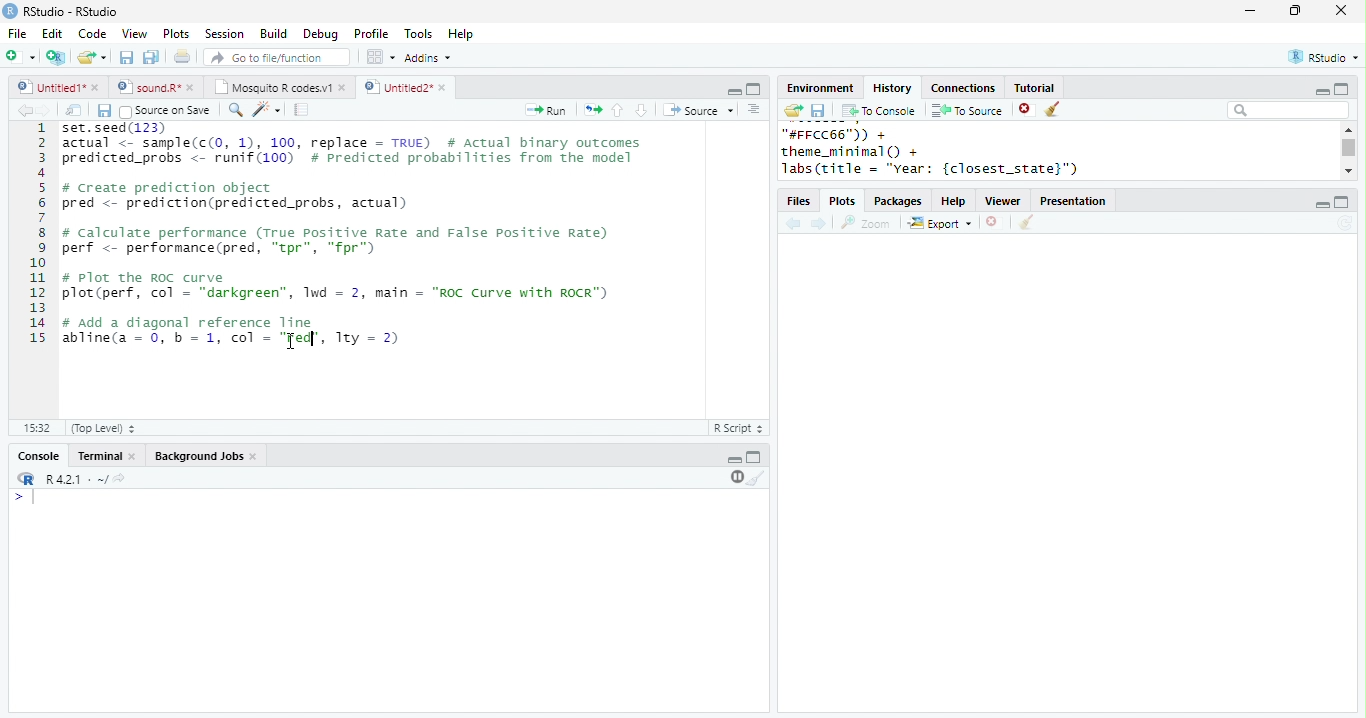  Describe the element at coordinates (461, 35) in the screenshot. I see `Help` at that location.